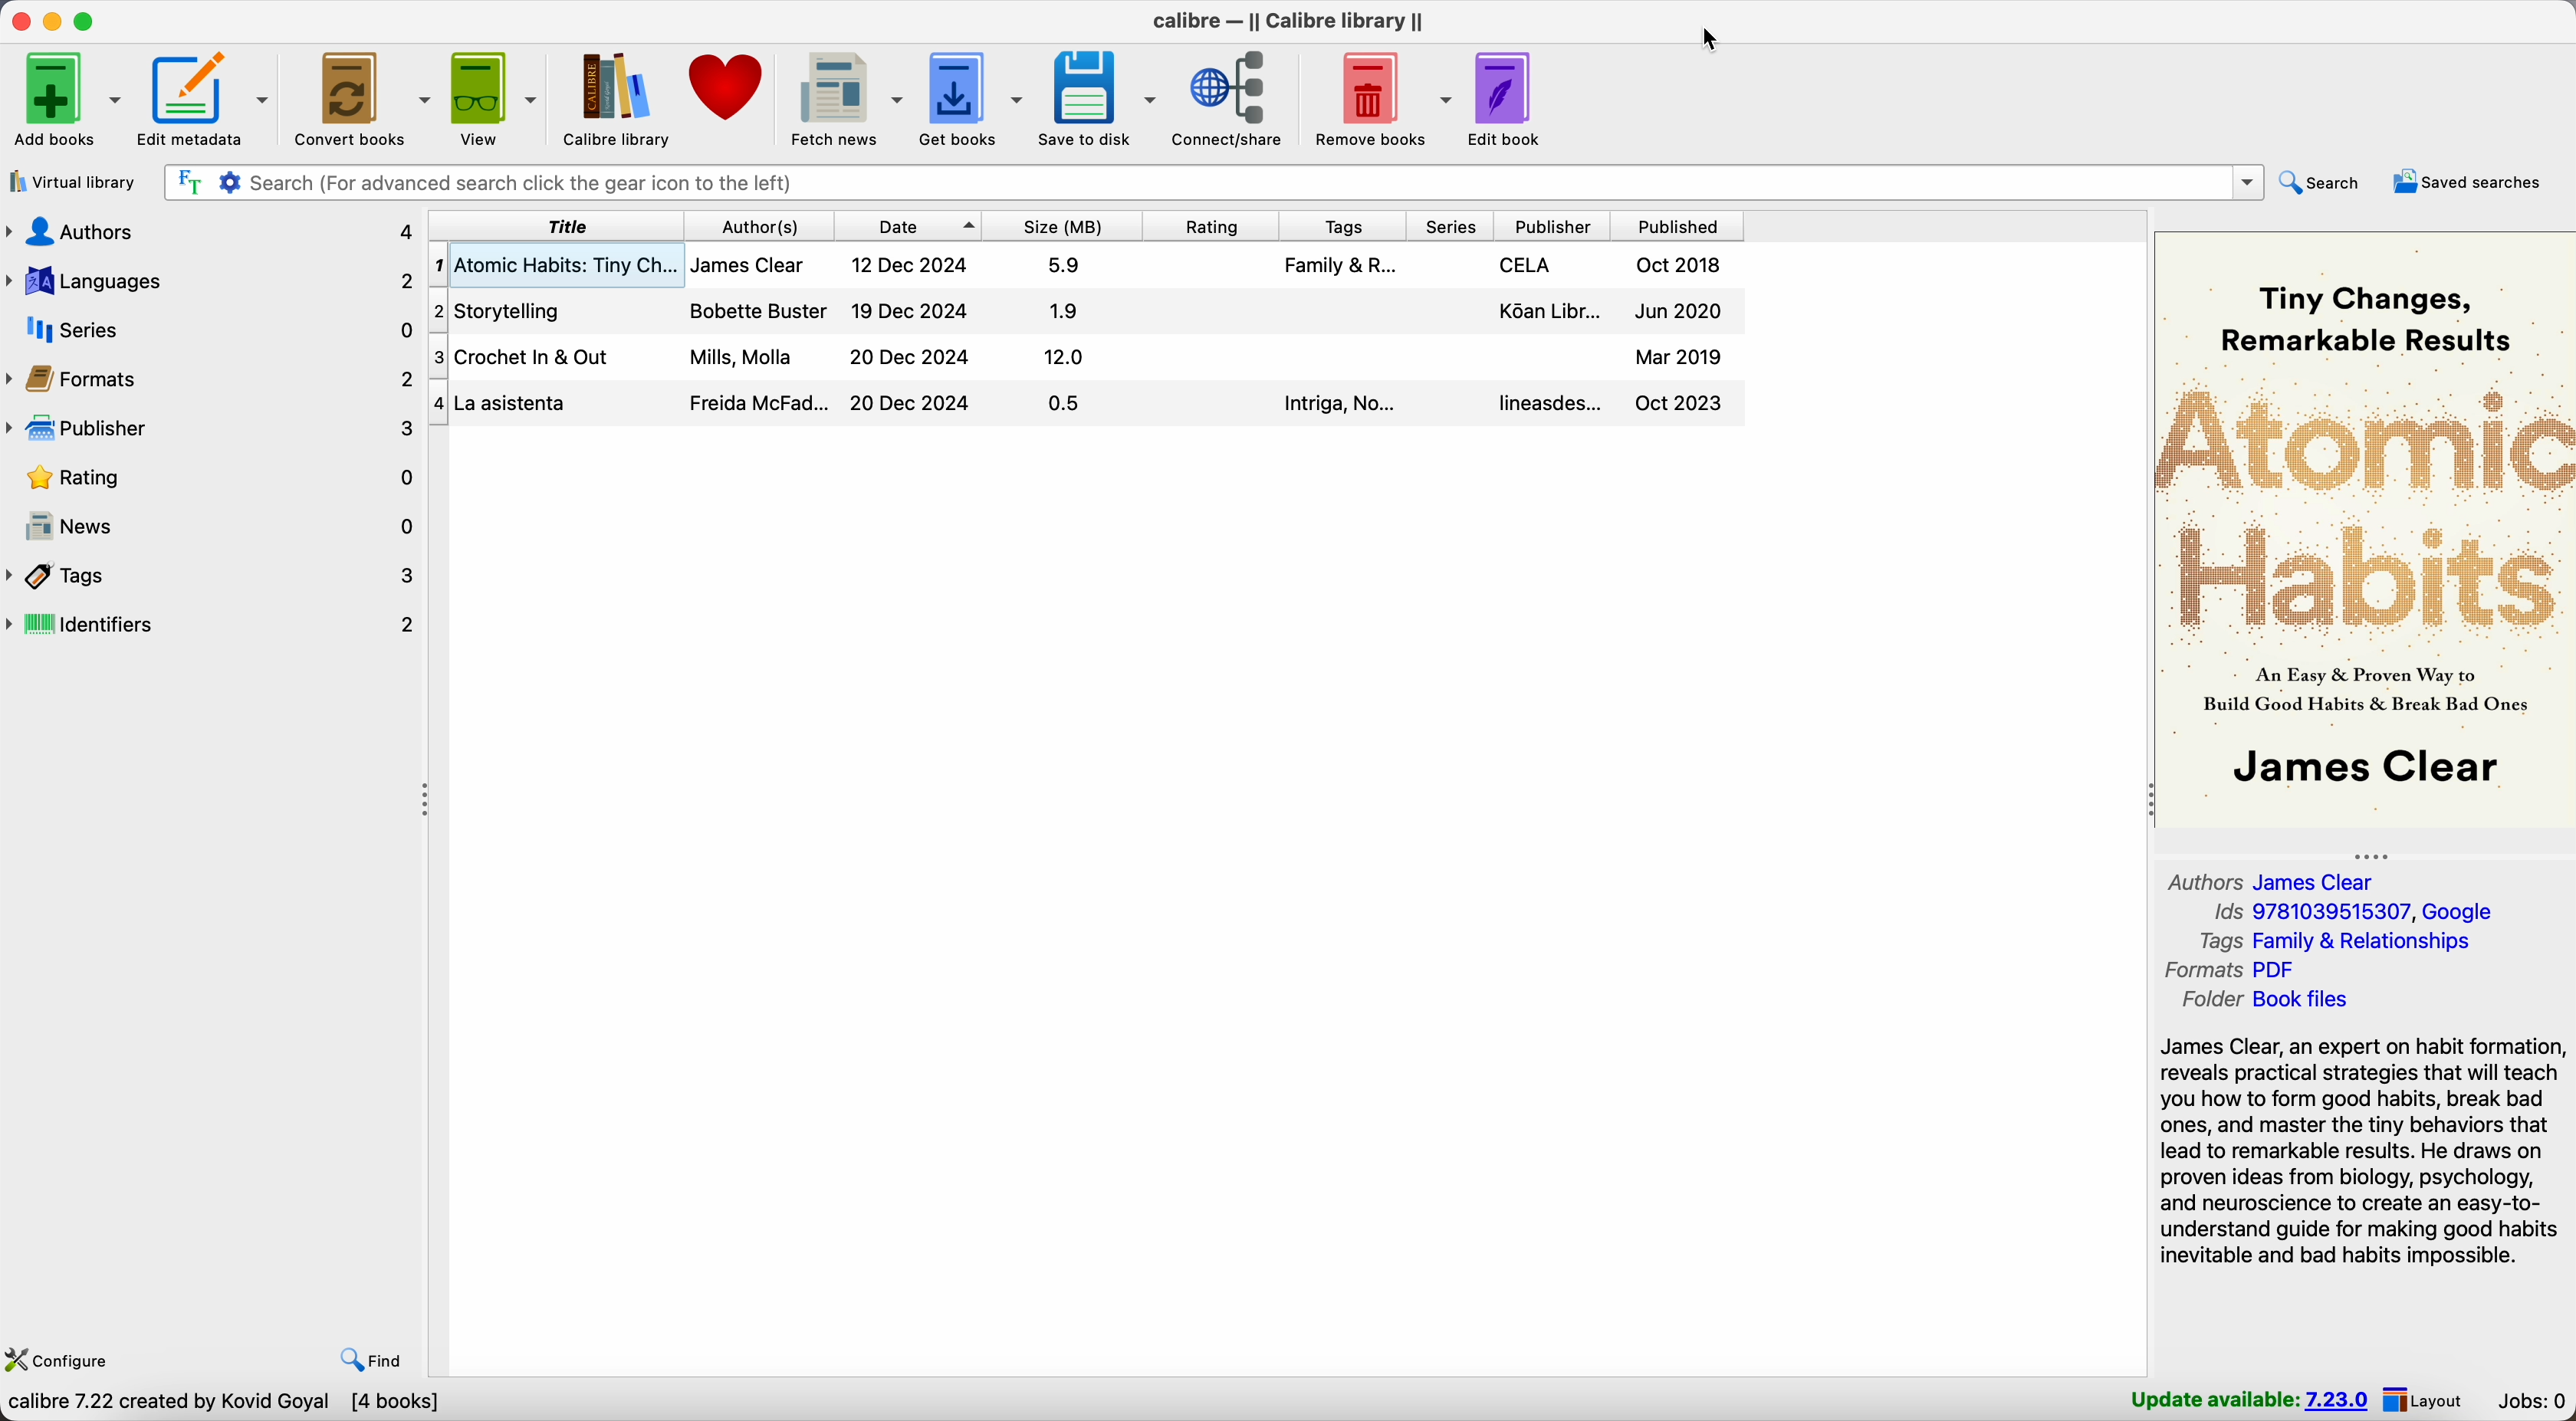 The height and width of the screenshot is (1421, 2576). What do you see at coordinates (2326, 184) in the screenshot?
I see `search` at bounding box center [2326, 184].